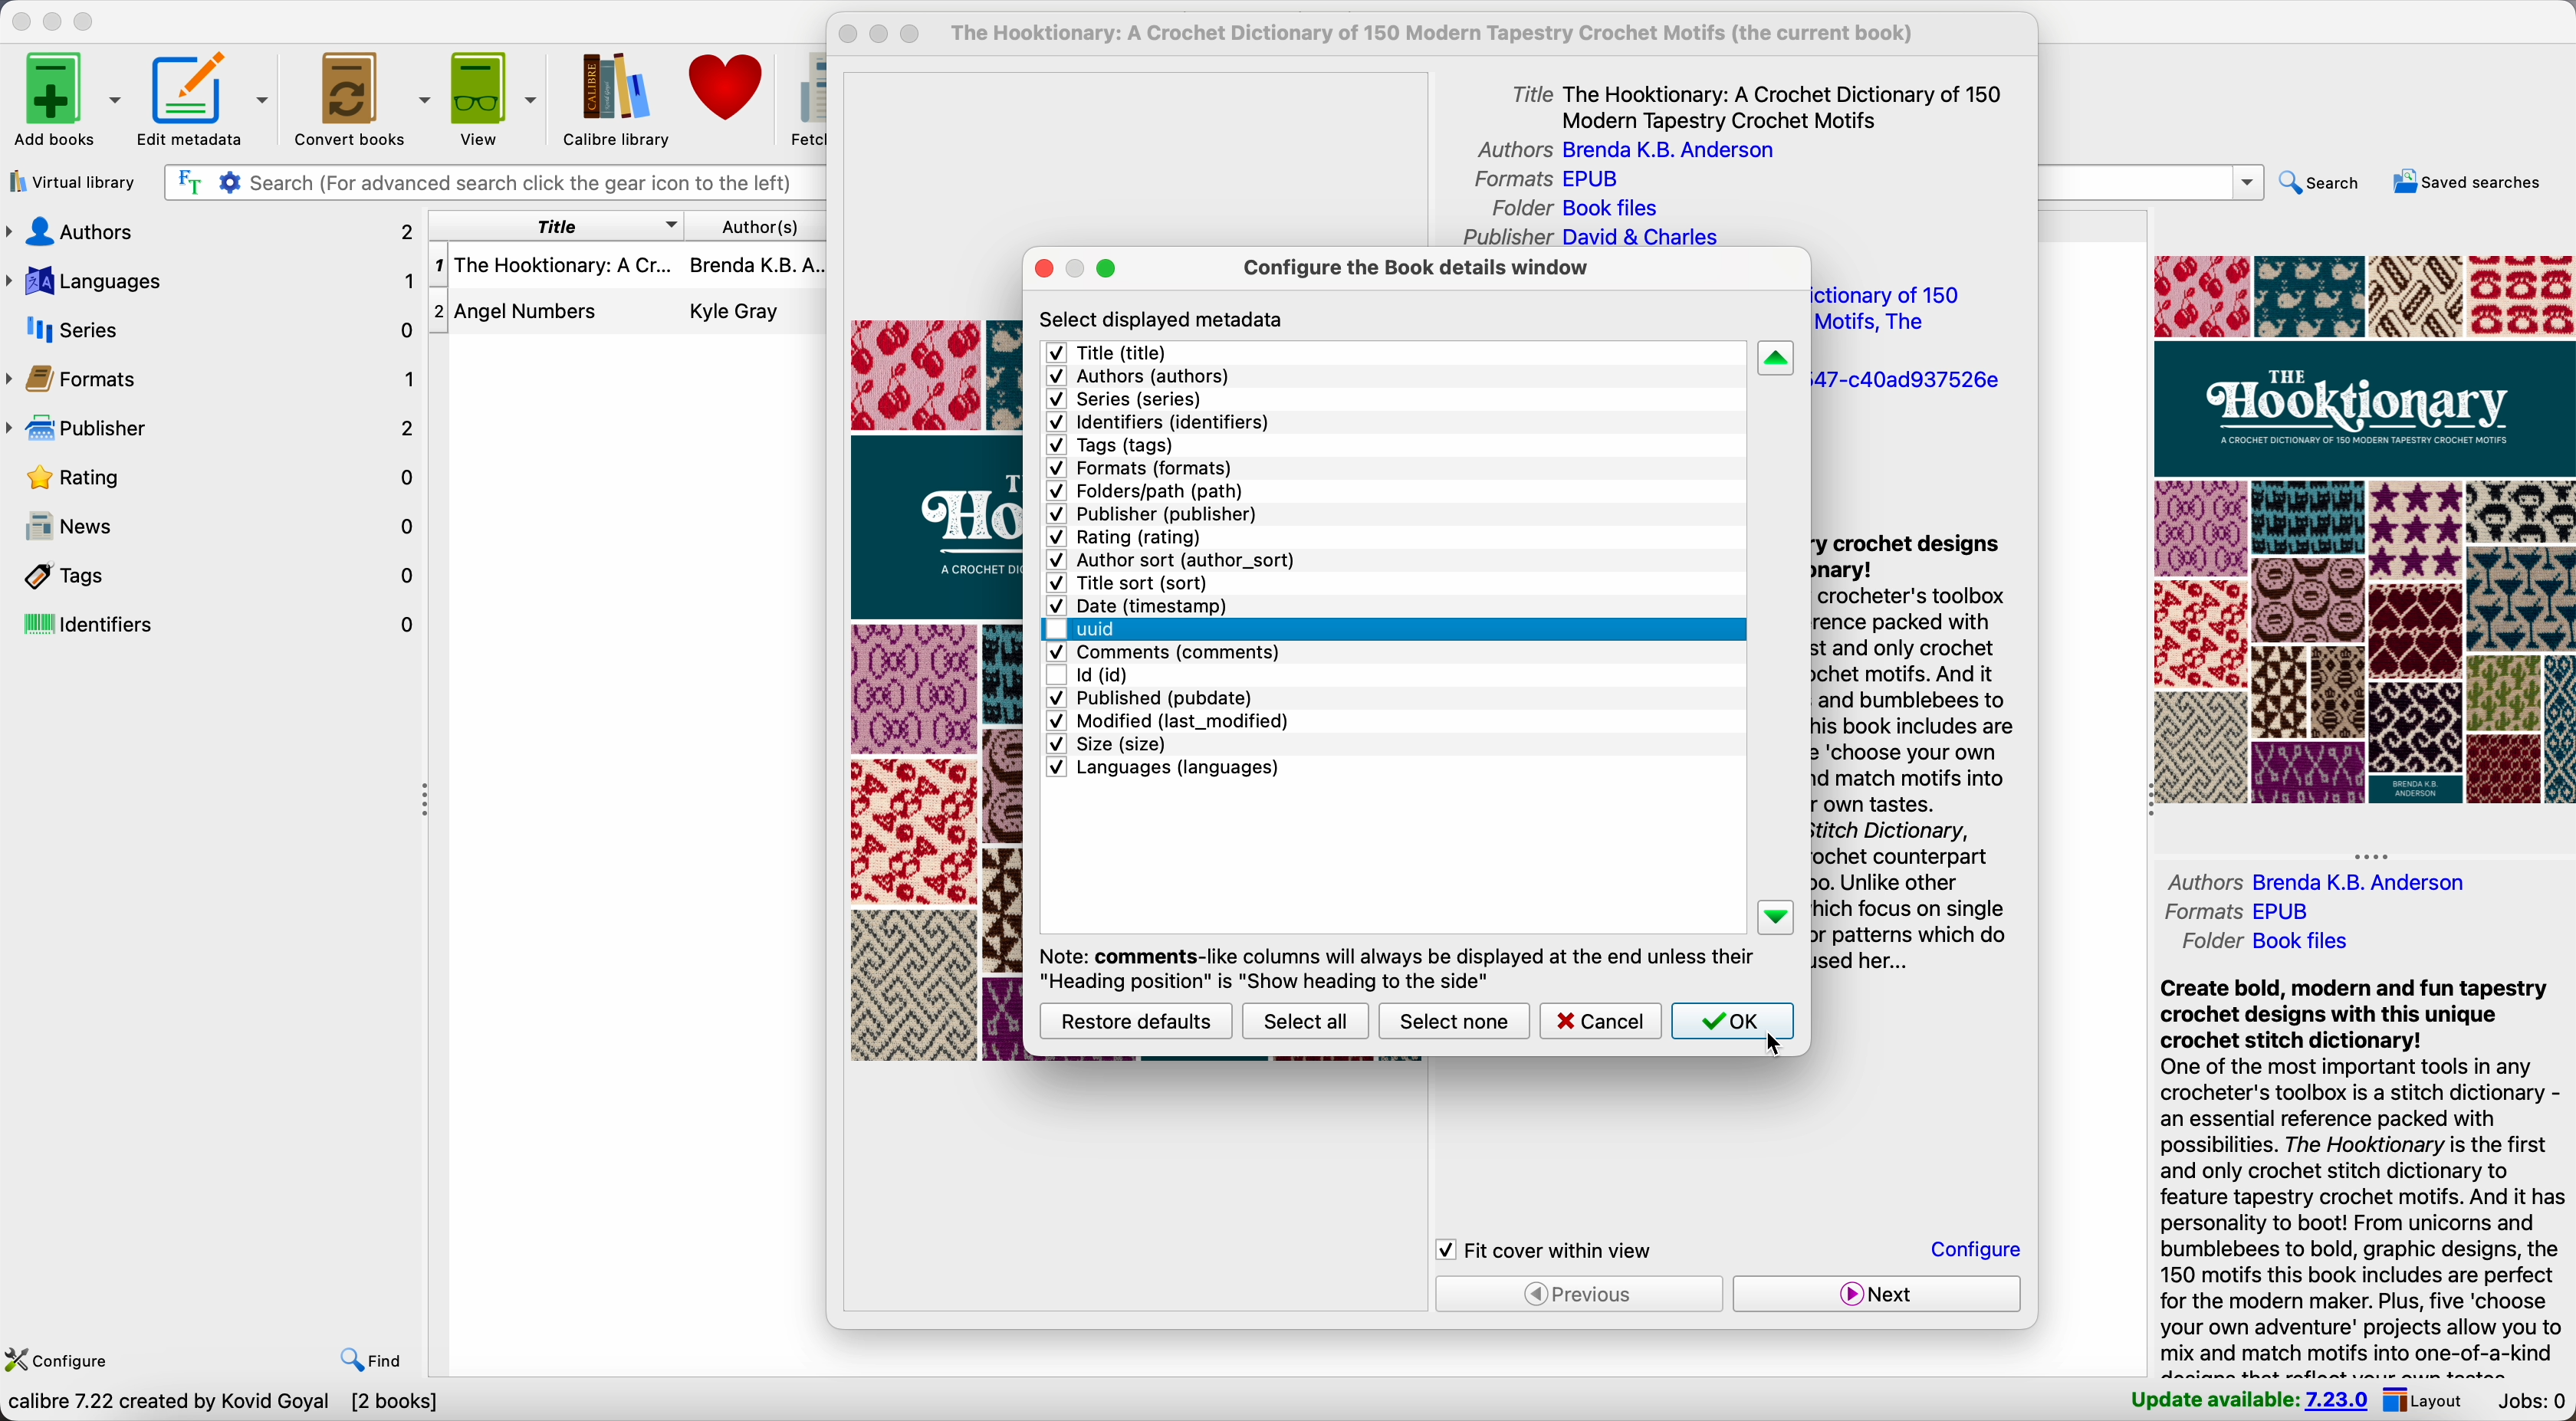 Image resolution: width=2576 pixels, height=1421 pixels. I want to click on fit cover within view, so click(1546, 1250).